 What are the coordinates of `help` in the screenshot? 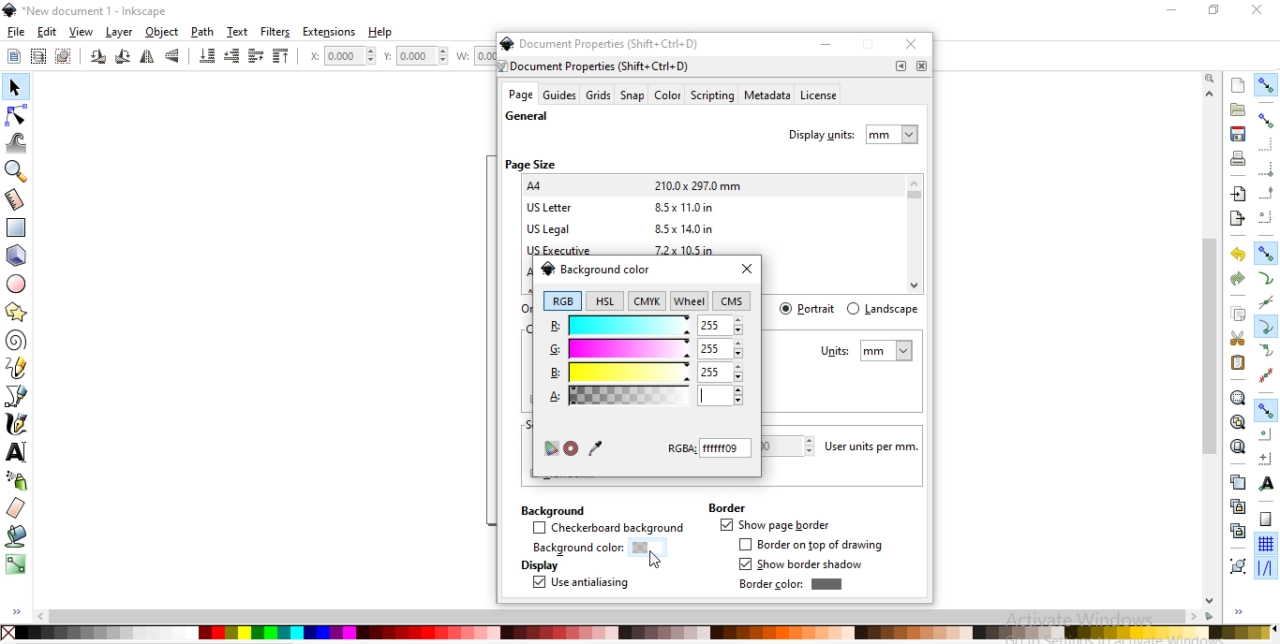 It's located at (382, 32).